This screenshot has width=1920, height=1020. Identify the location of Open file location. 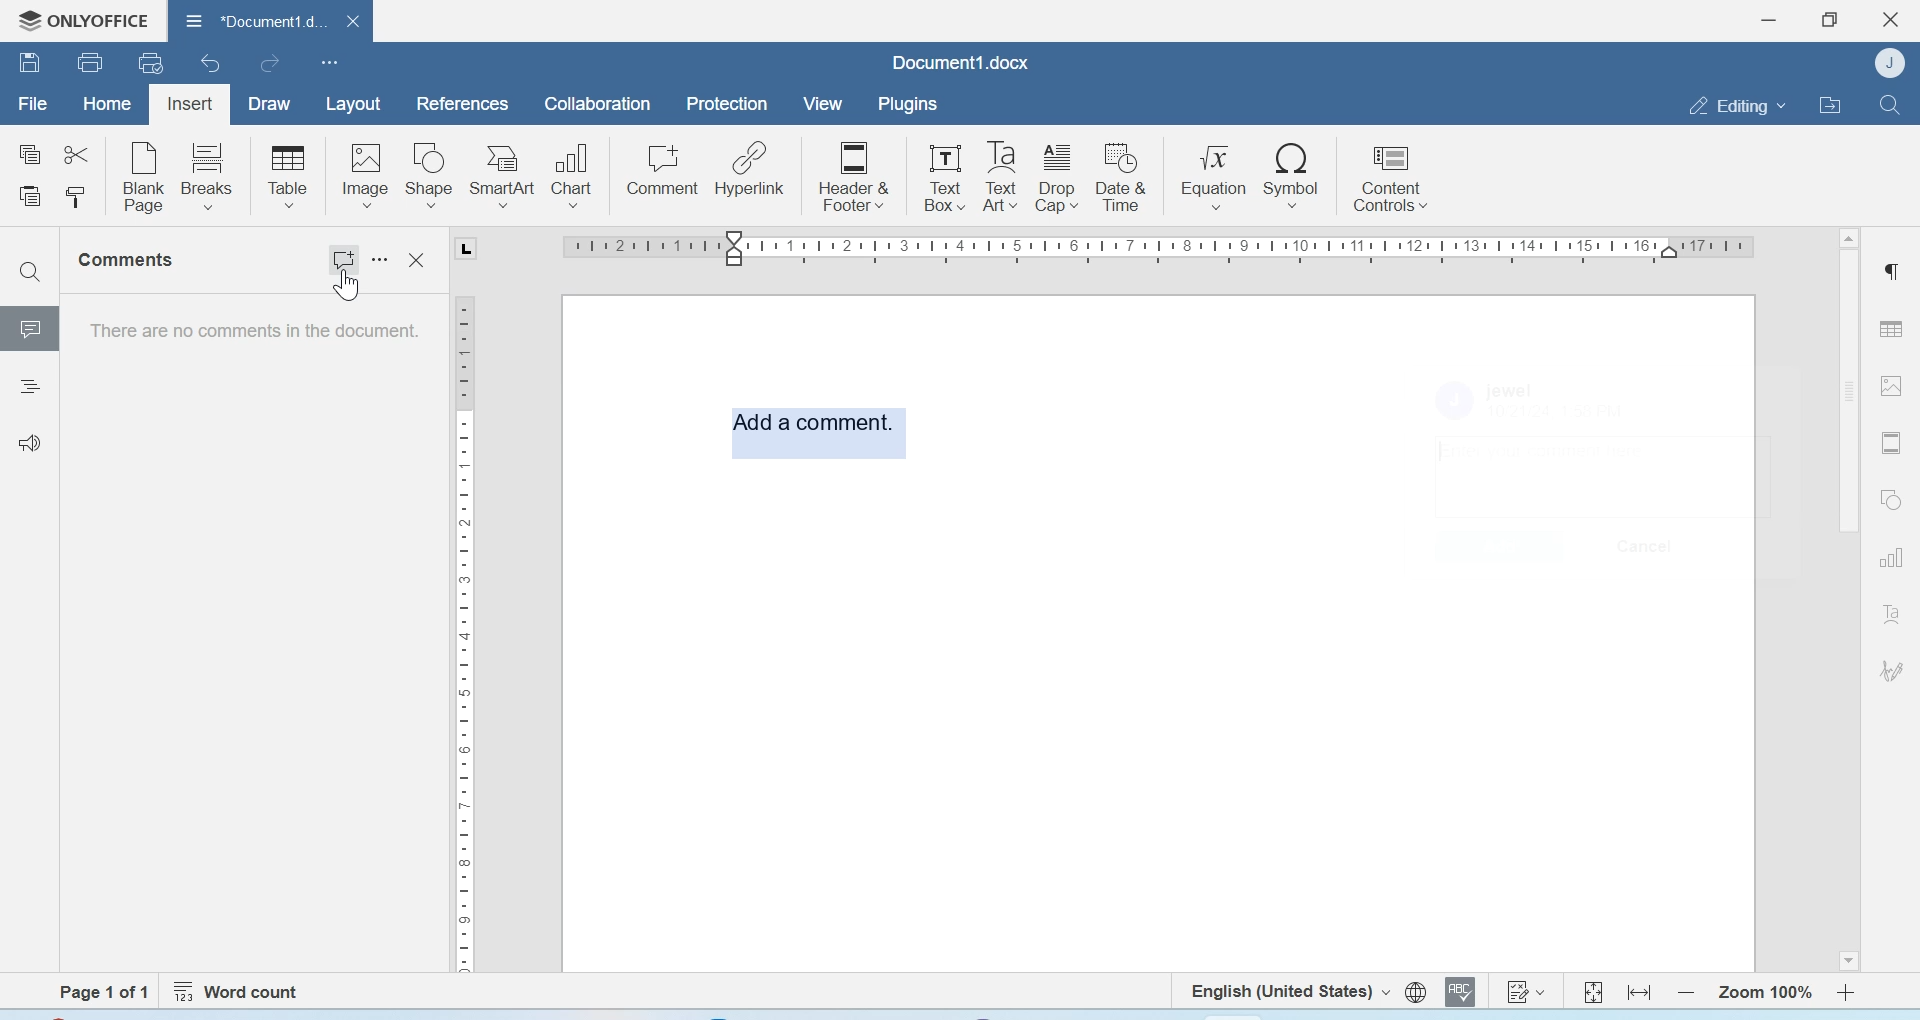
(1830, 104).